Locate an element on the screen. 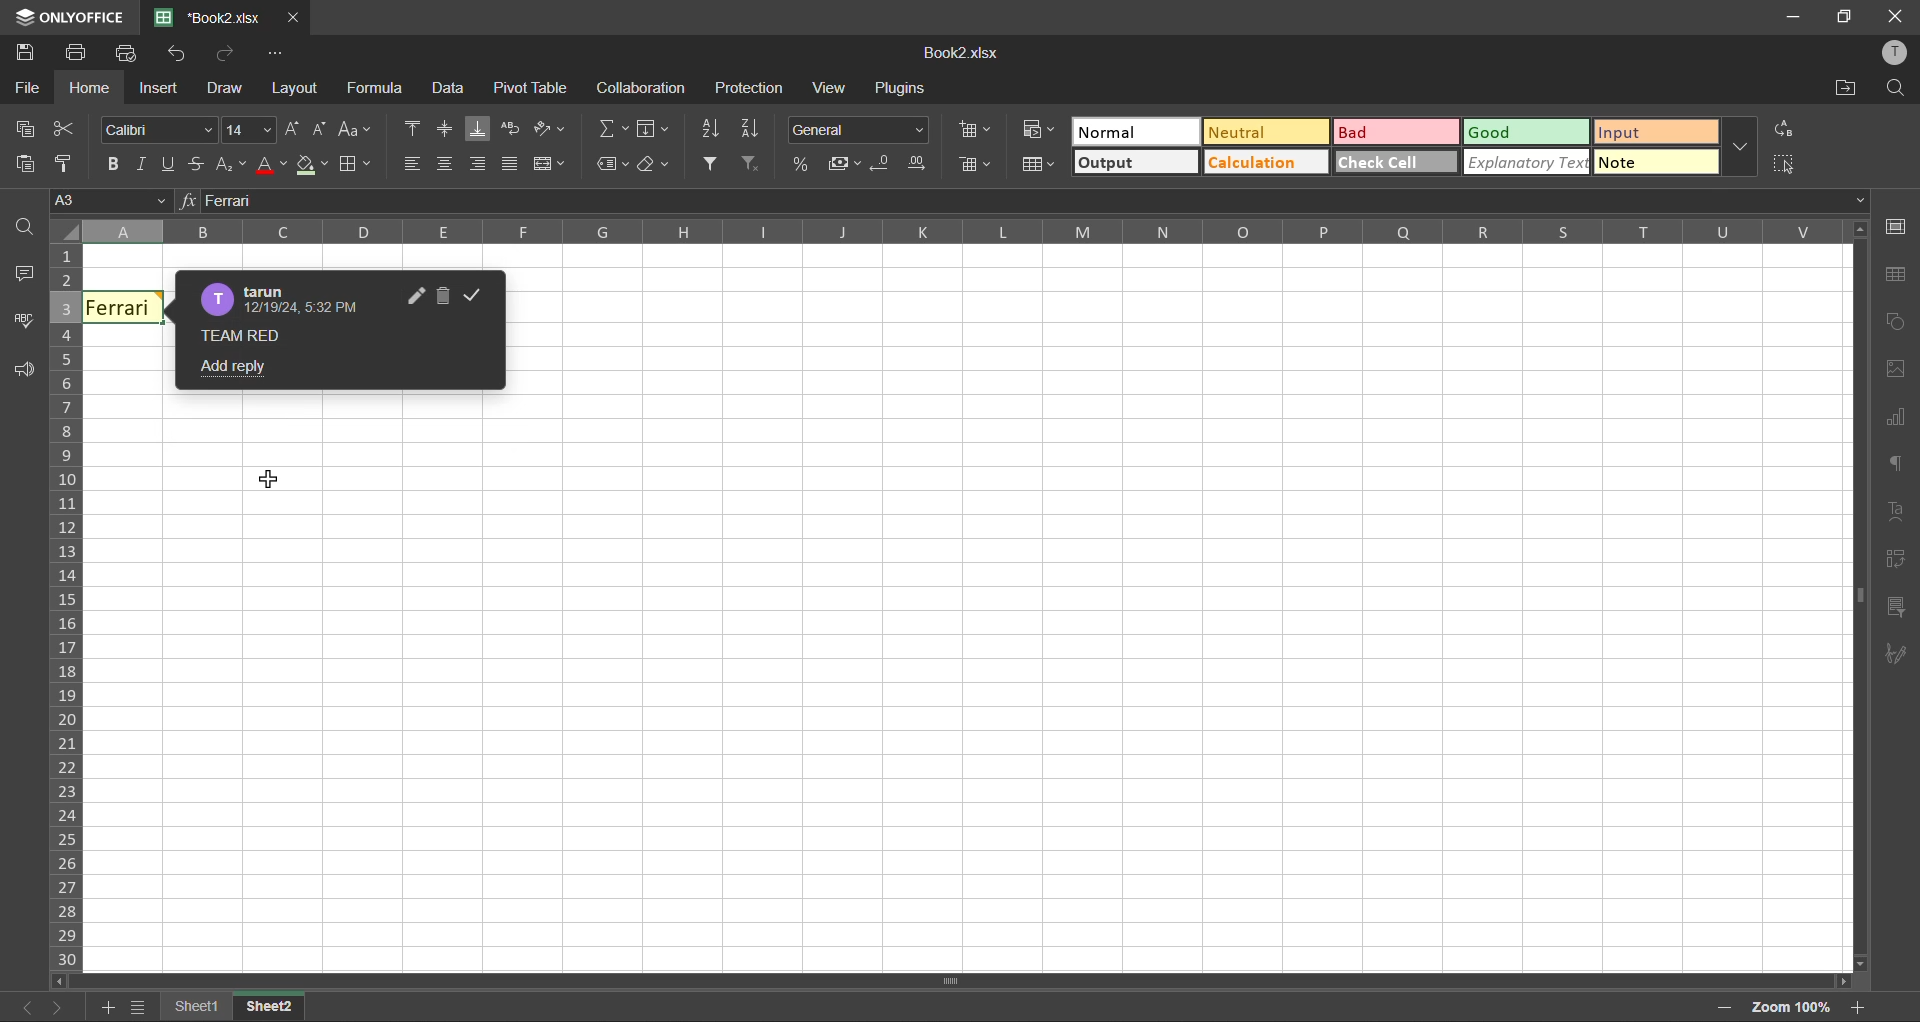  layout is located at coordinates (295, 88).